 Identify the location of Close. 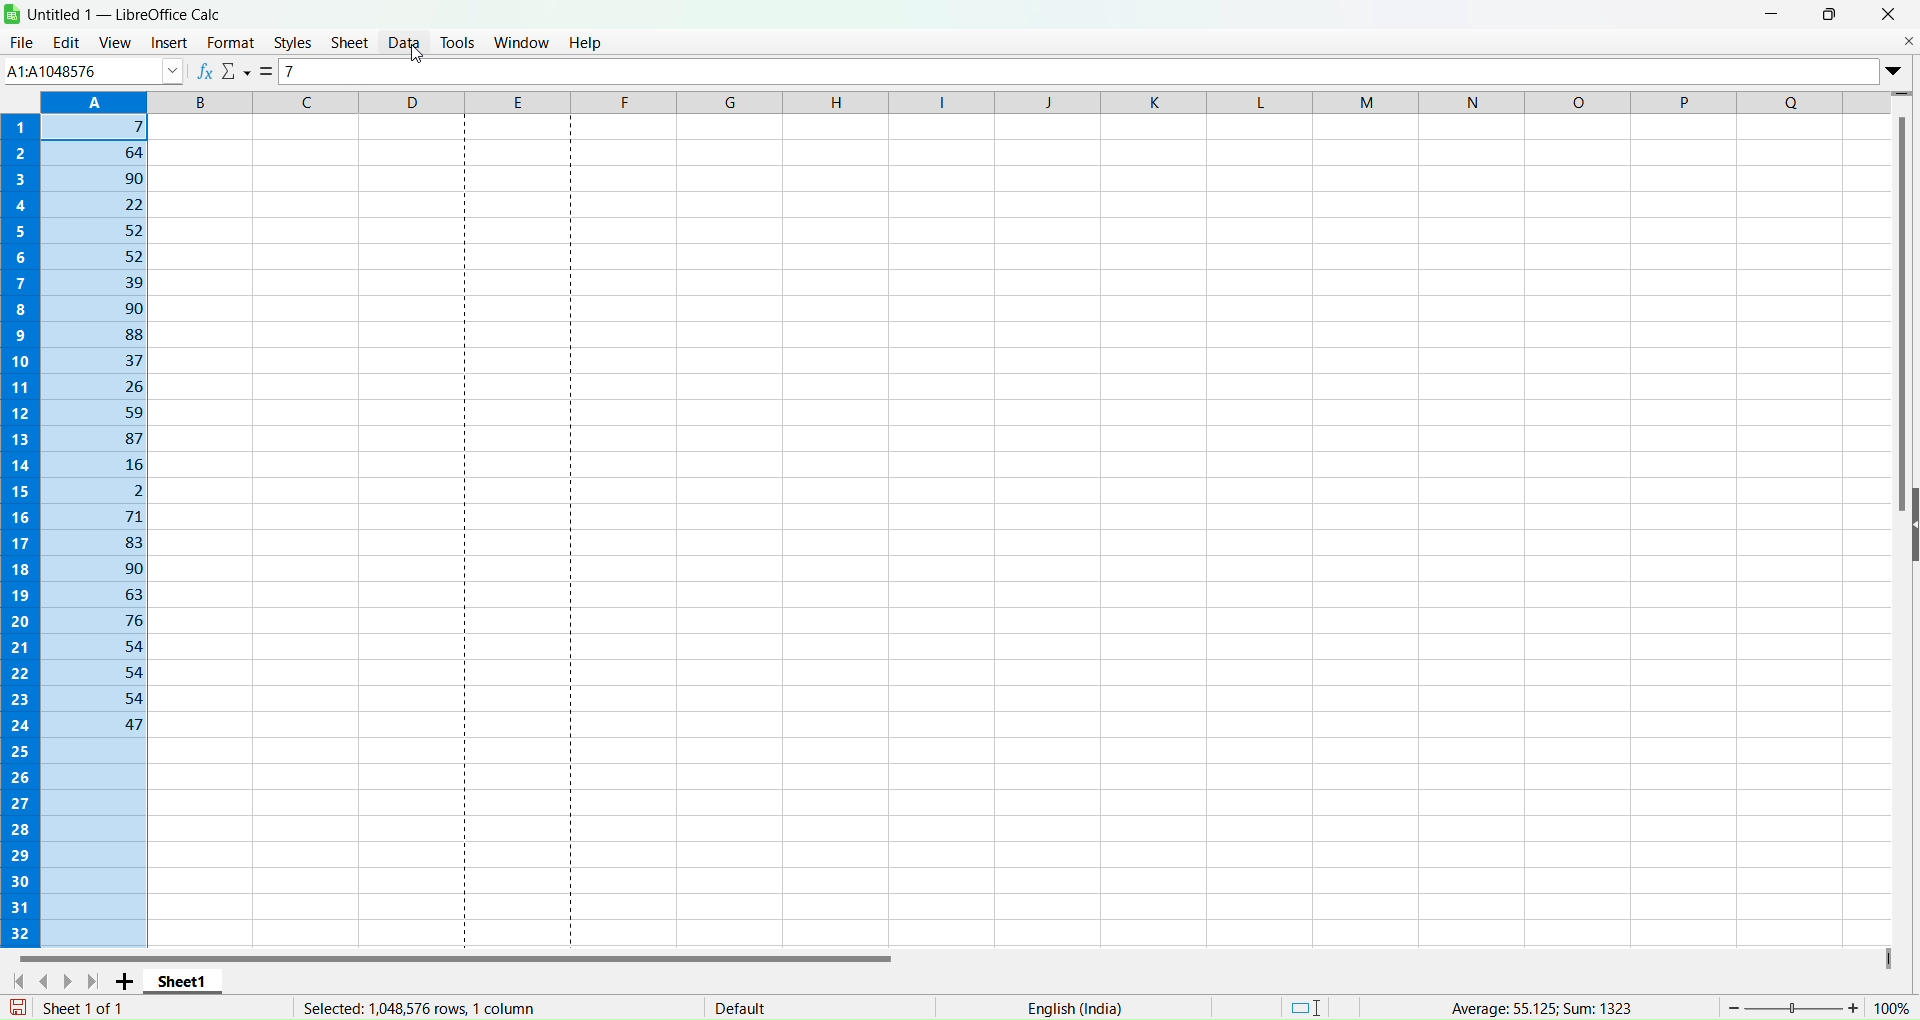
(1888, 14).